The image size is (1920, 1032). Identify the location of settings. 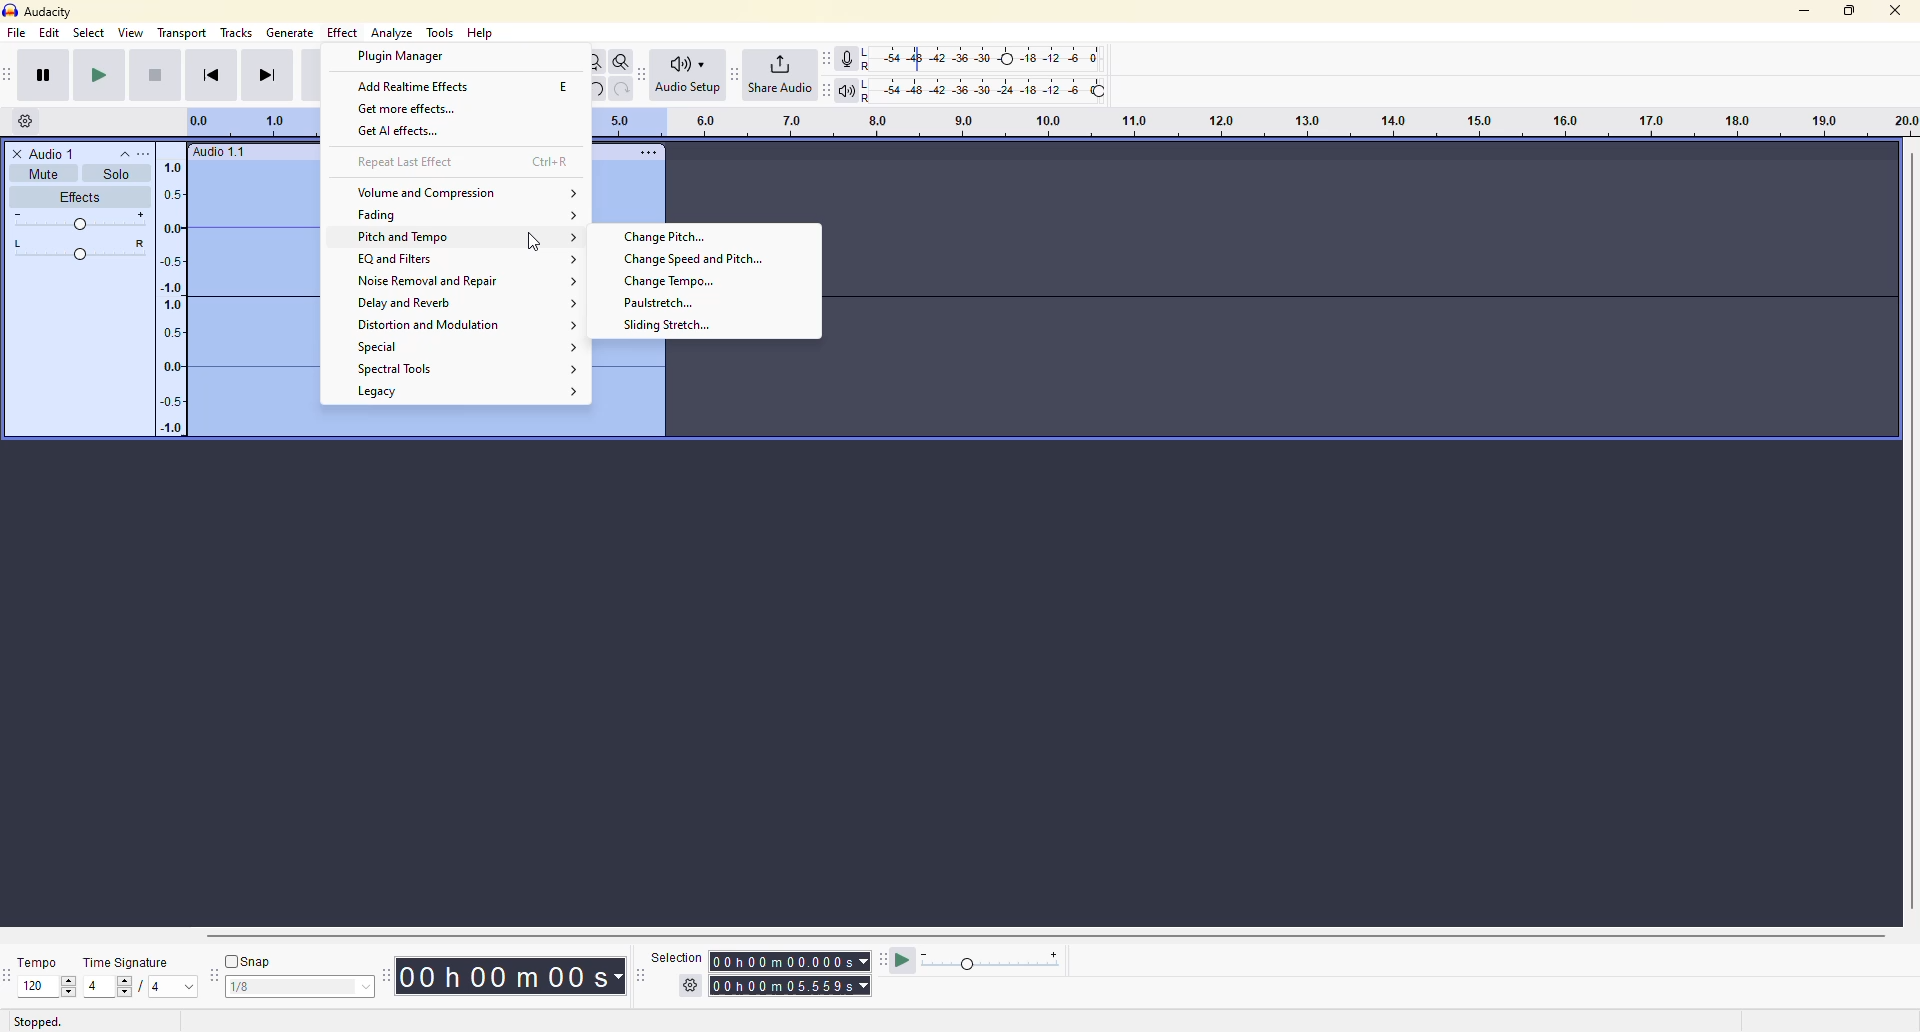
(692, 985).